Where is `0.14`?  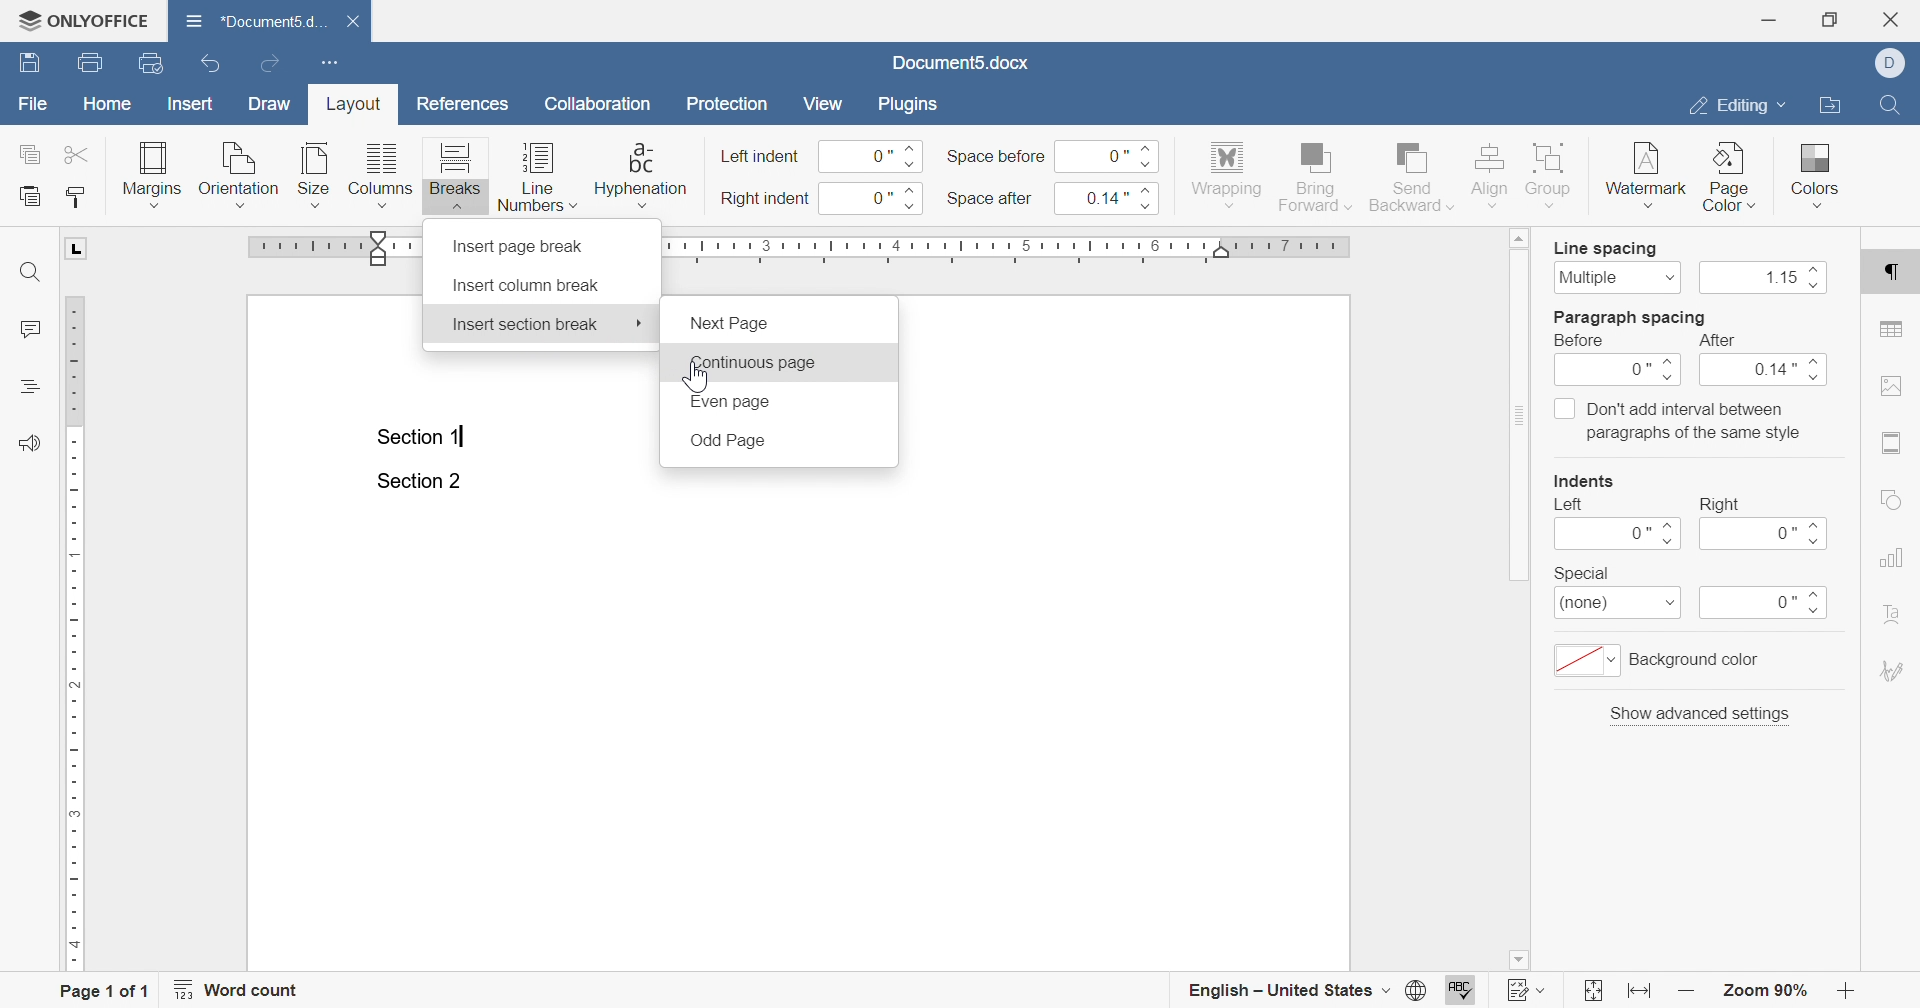 0.14 is located at coordinates (1115, 197).